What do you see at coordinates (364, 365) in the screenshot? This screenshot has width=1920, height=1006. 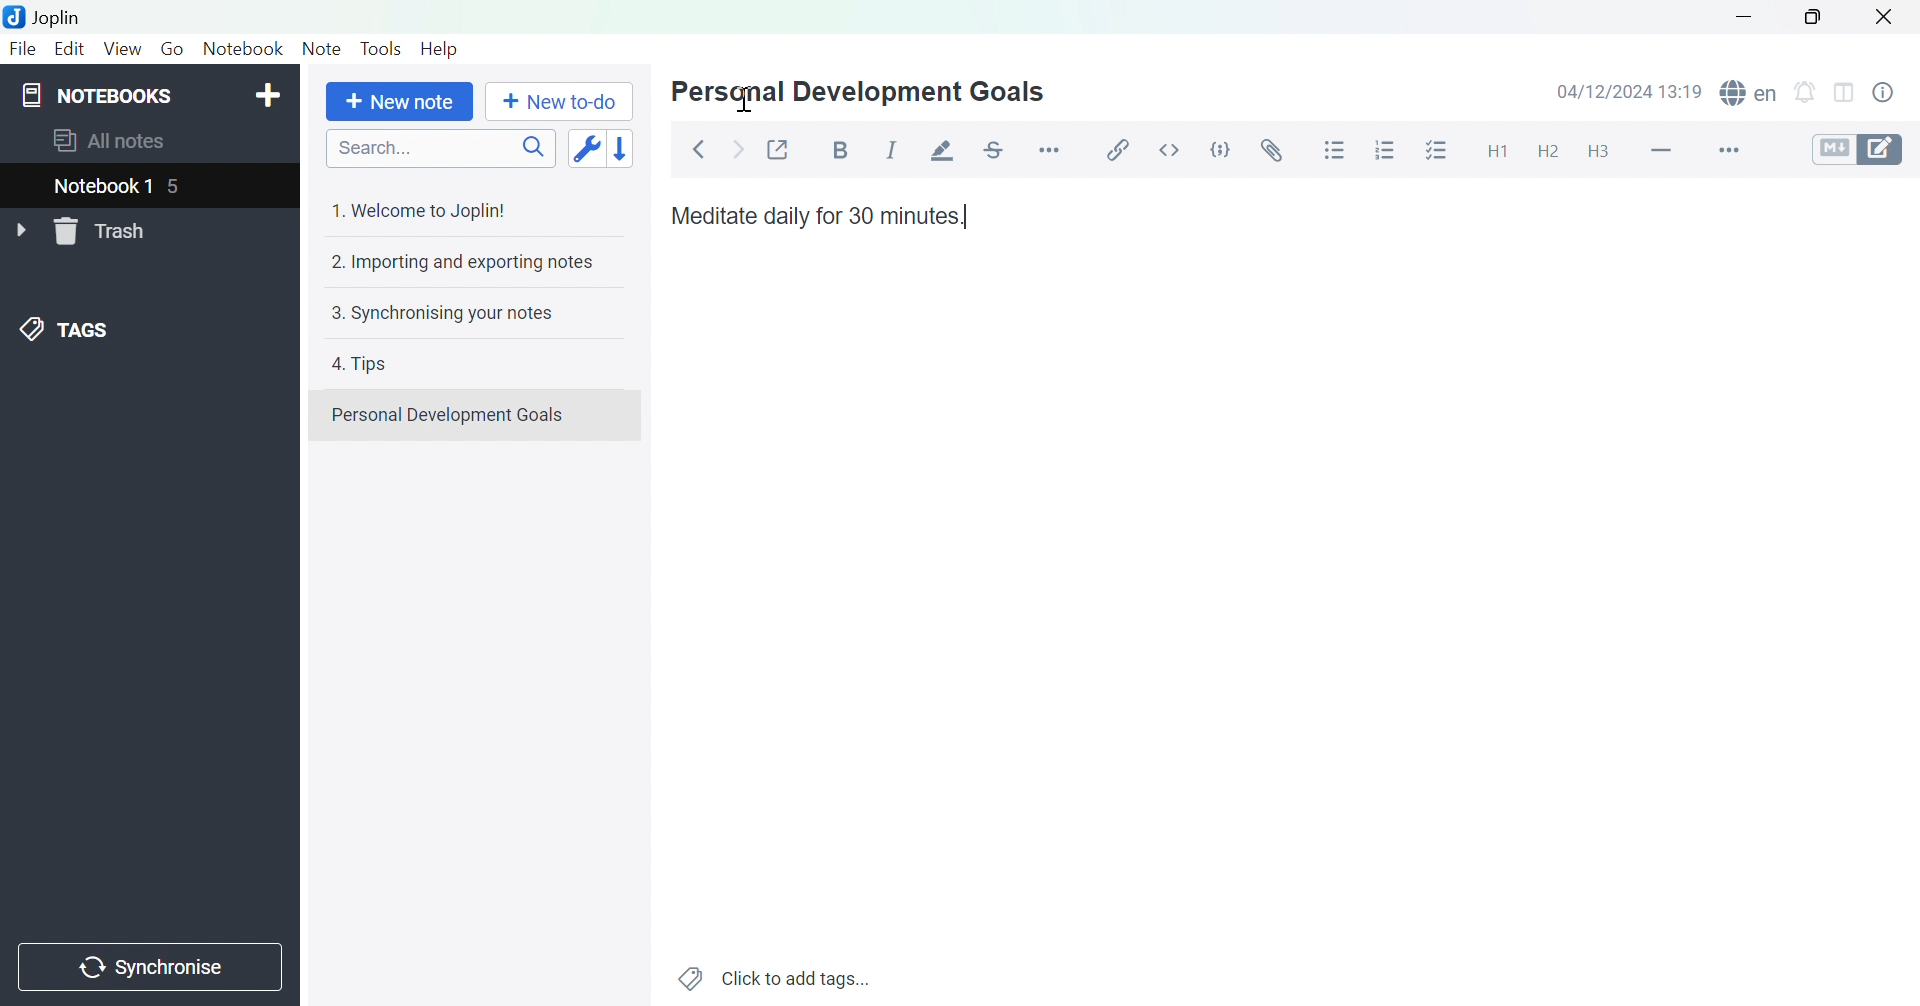 I see `4. Tips` at bounding box center [364, 365].